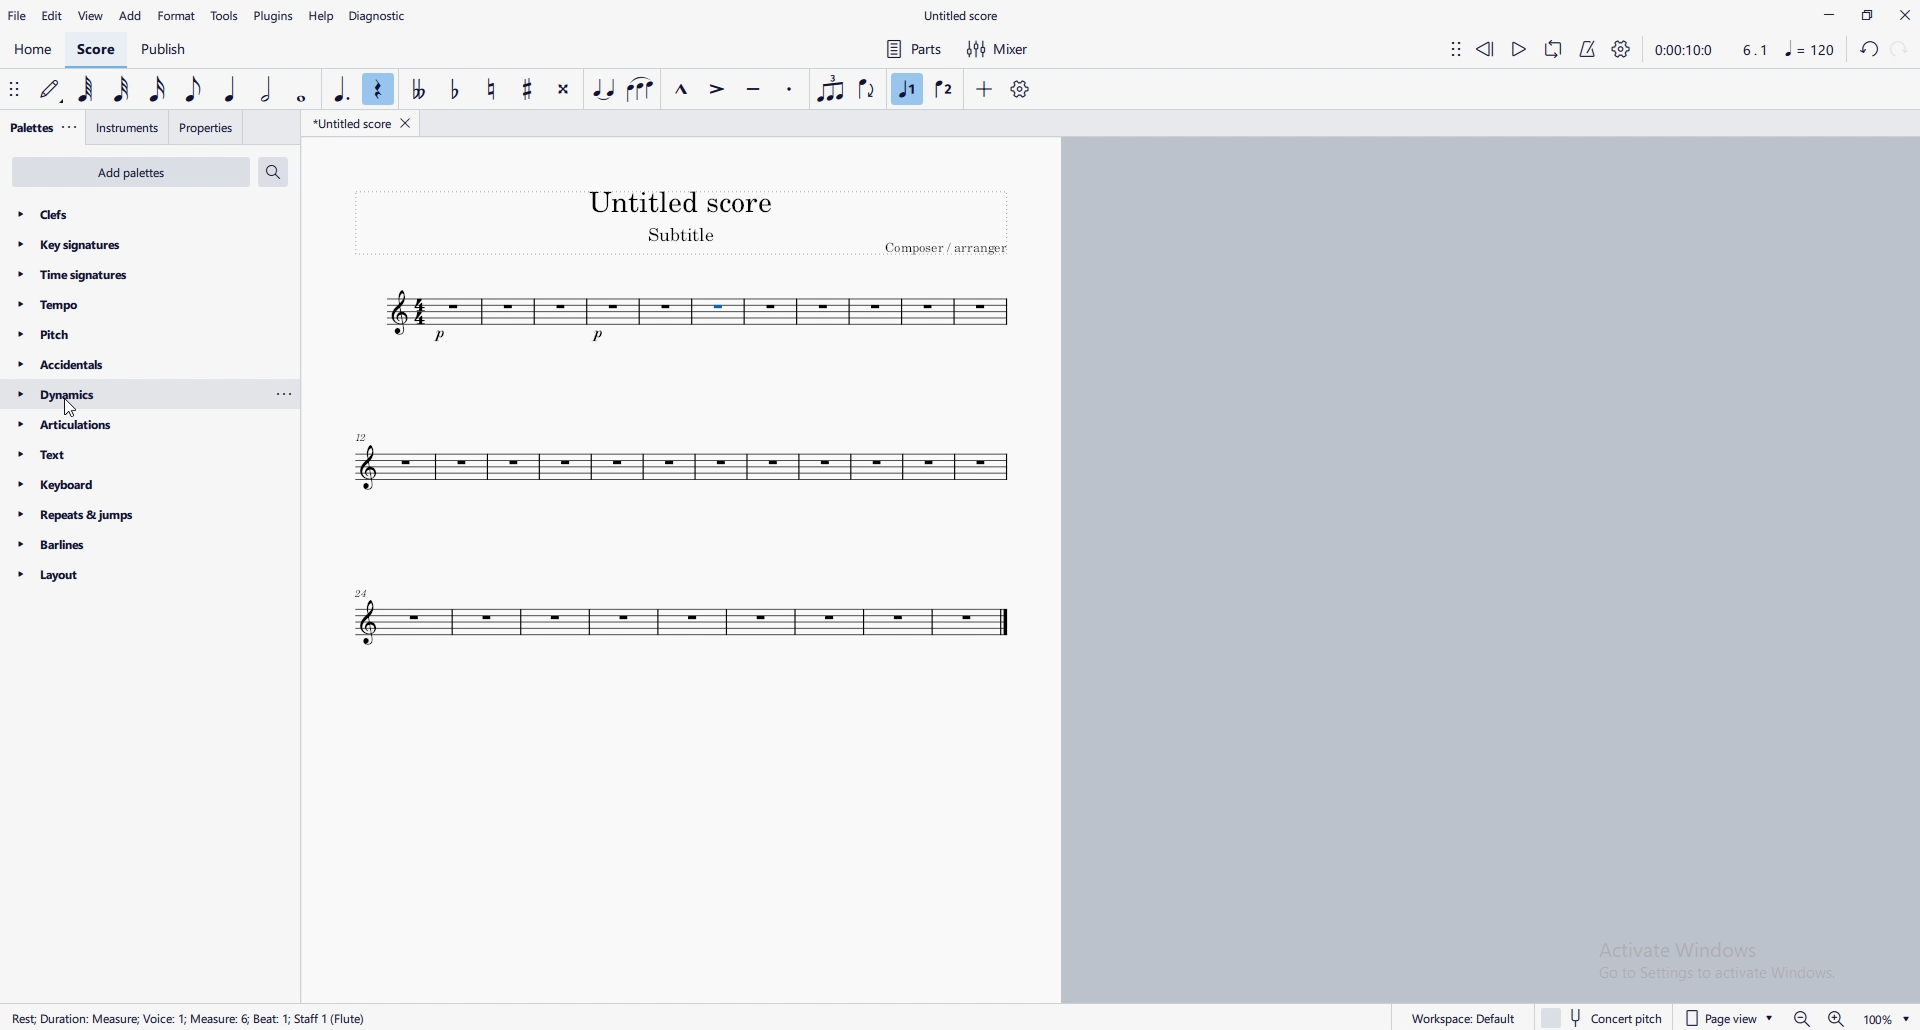  What do you see at coordinates (1722, 1020) in the screenshot?
I see `page view` at bounding box center [1722, 1020].